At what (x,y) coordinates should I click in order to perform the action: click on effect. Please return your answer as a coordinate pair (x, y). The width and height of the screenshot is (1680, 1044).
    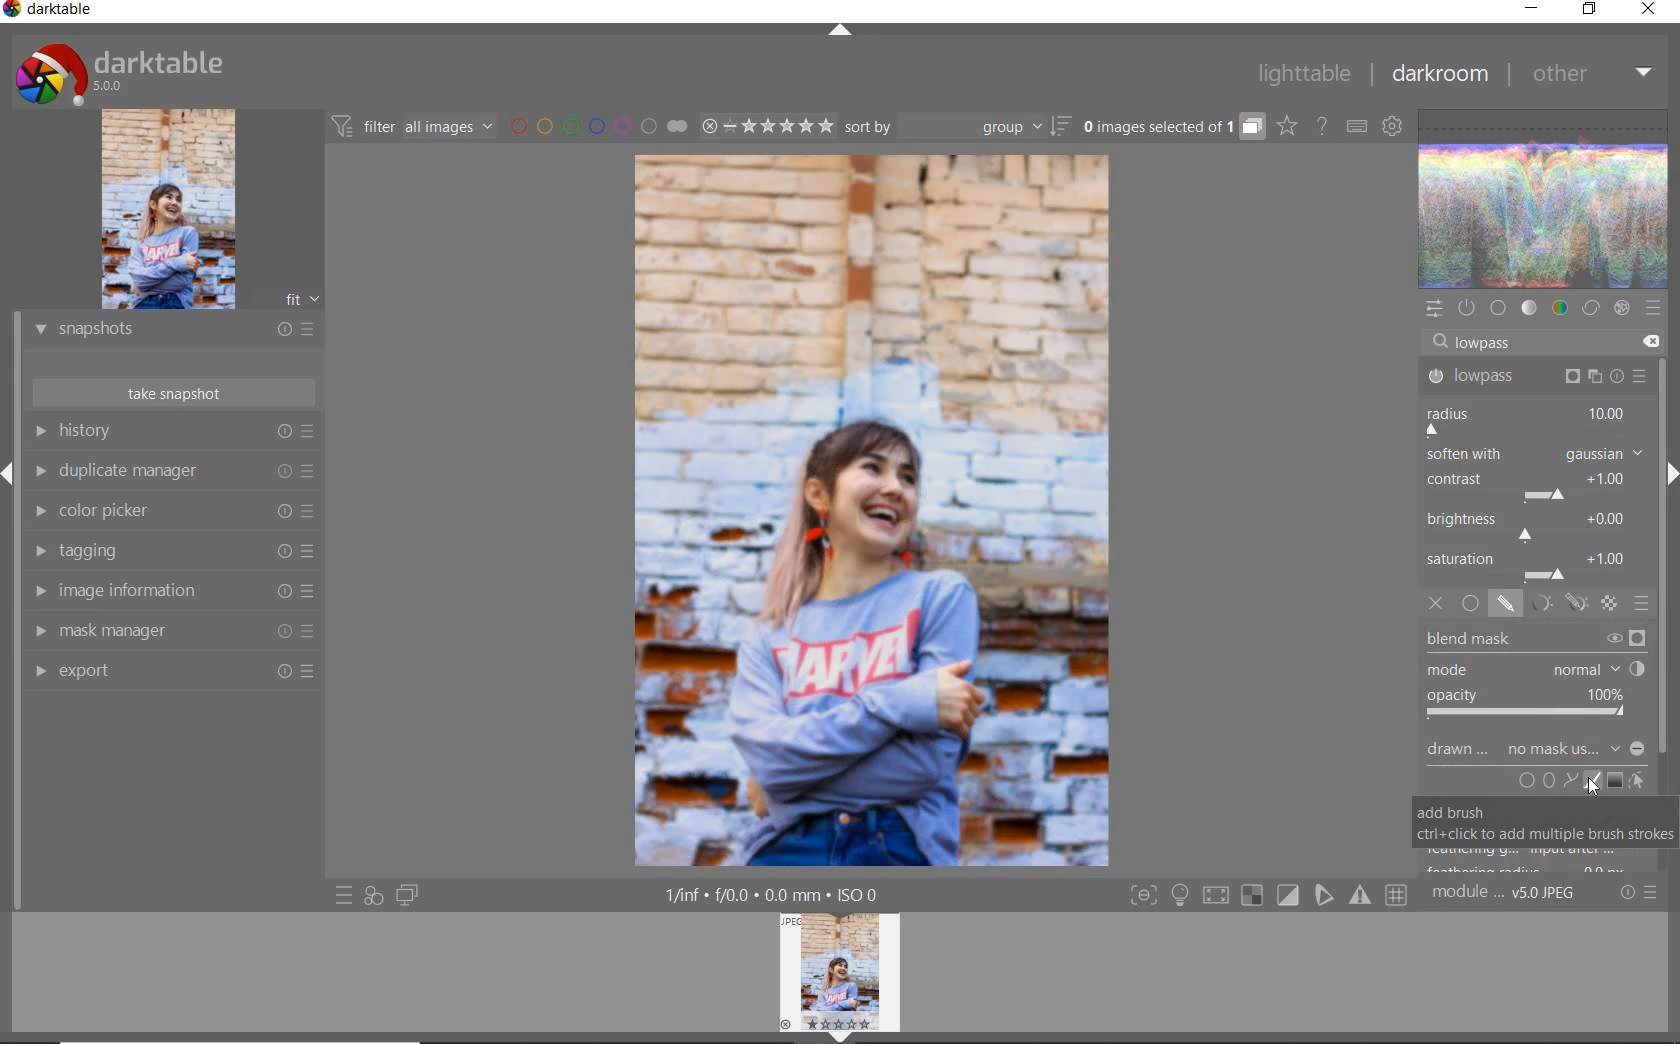
    Looking at the image, I should click on (1619, 309).